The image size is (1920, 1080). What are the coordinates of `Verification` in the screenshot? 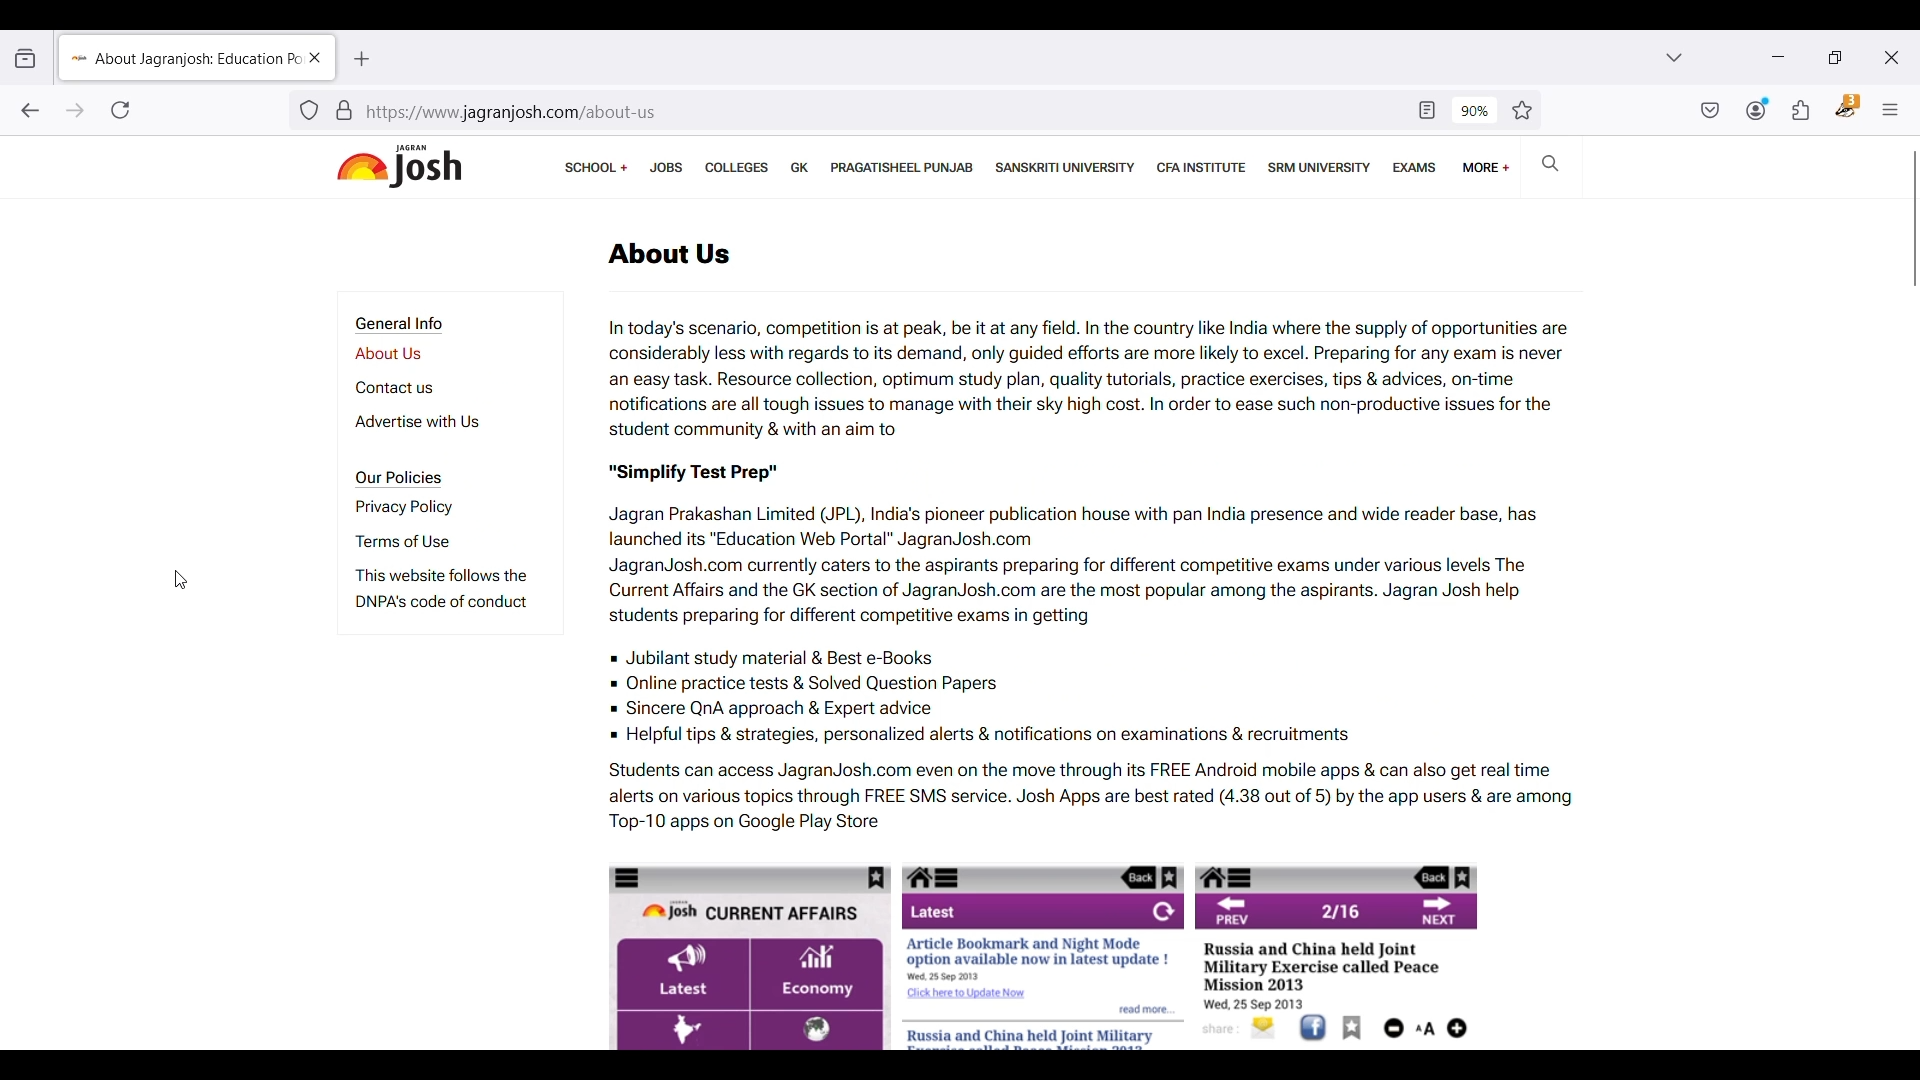 It's located at (344, 110).